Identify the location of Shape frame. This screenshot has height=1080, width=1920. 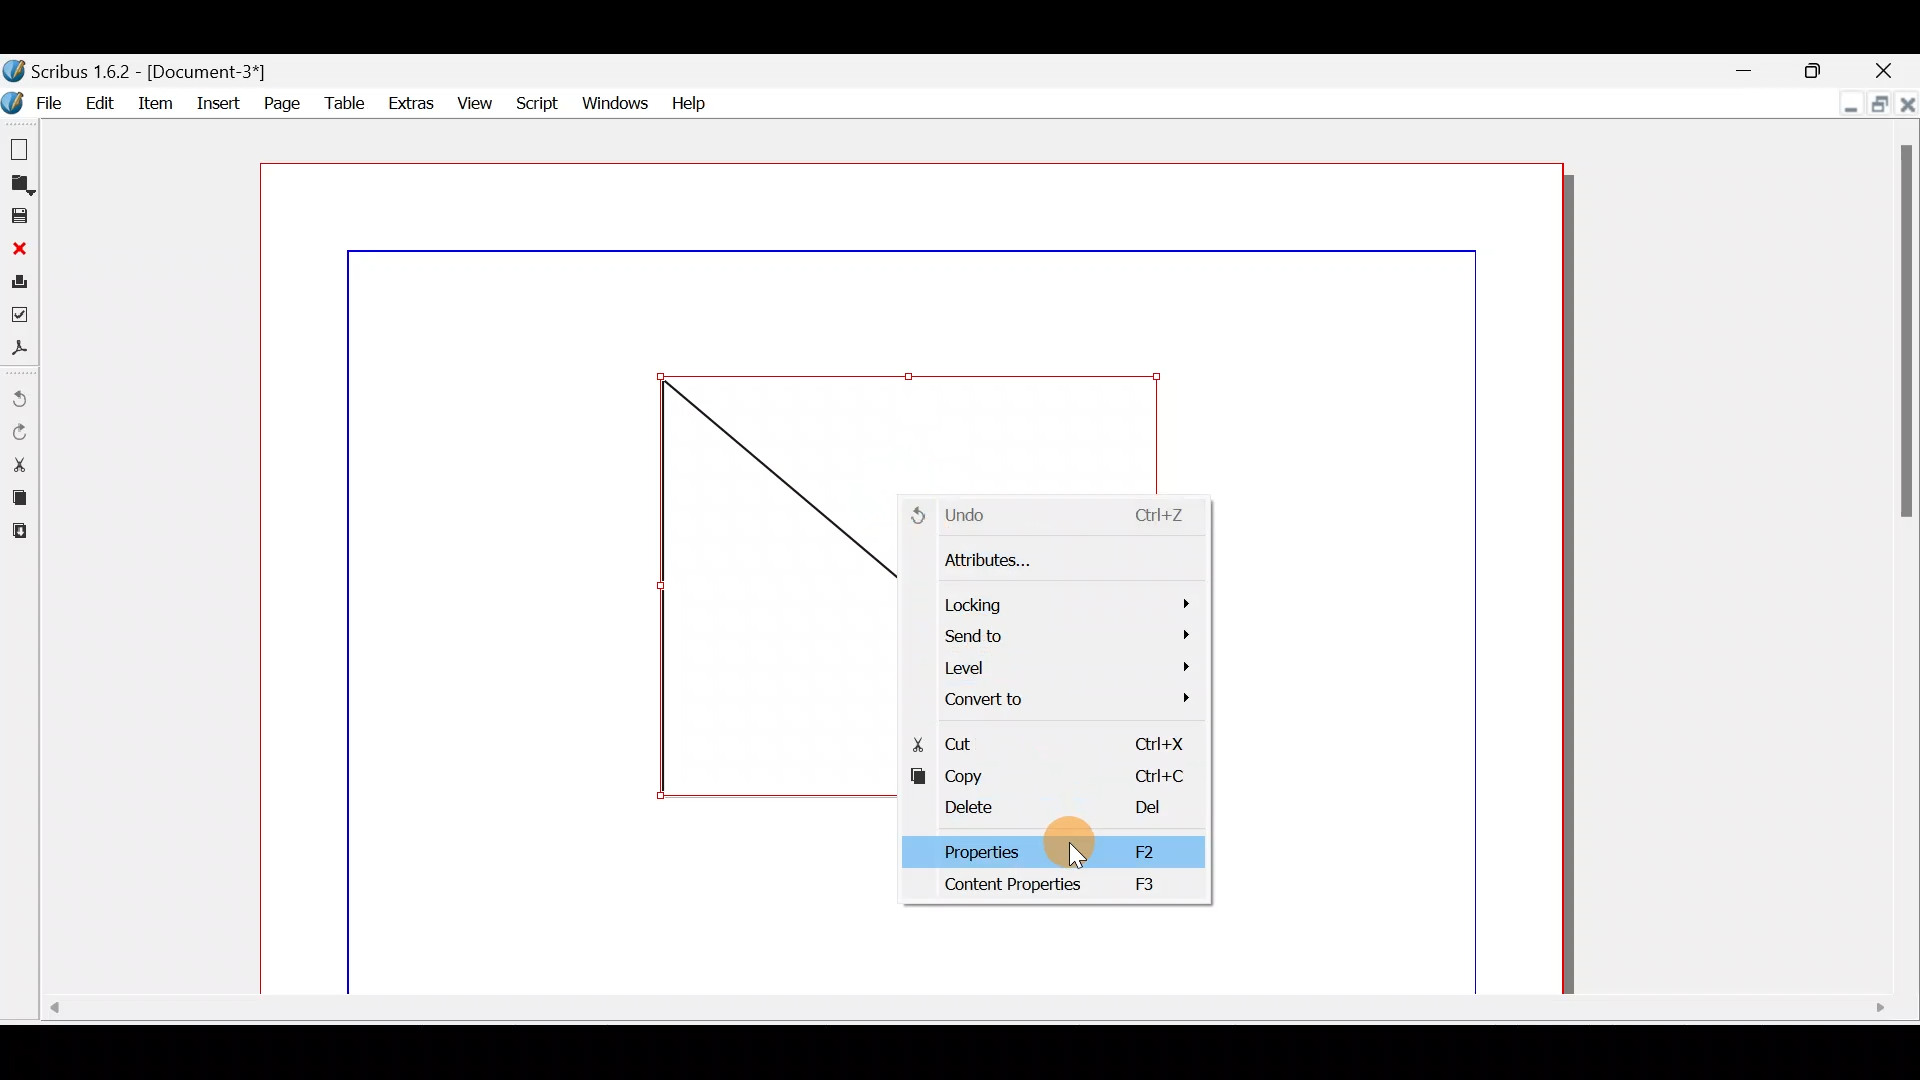
(765, 589).